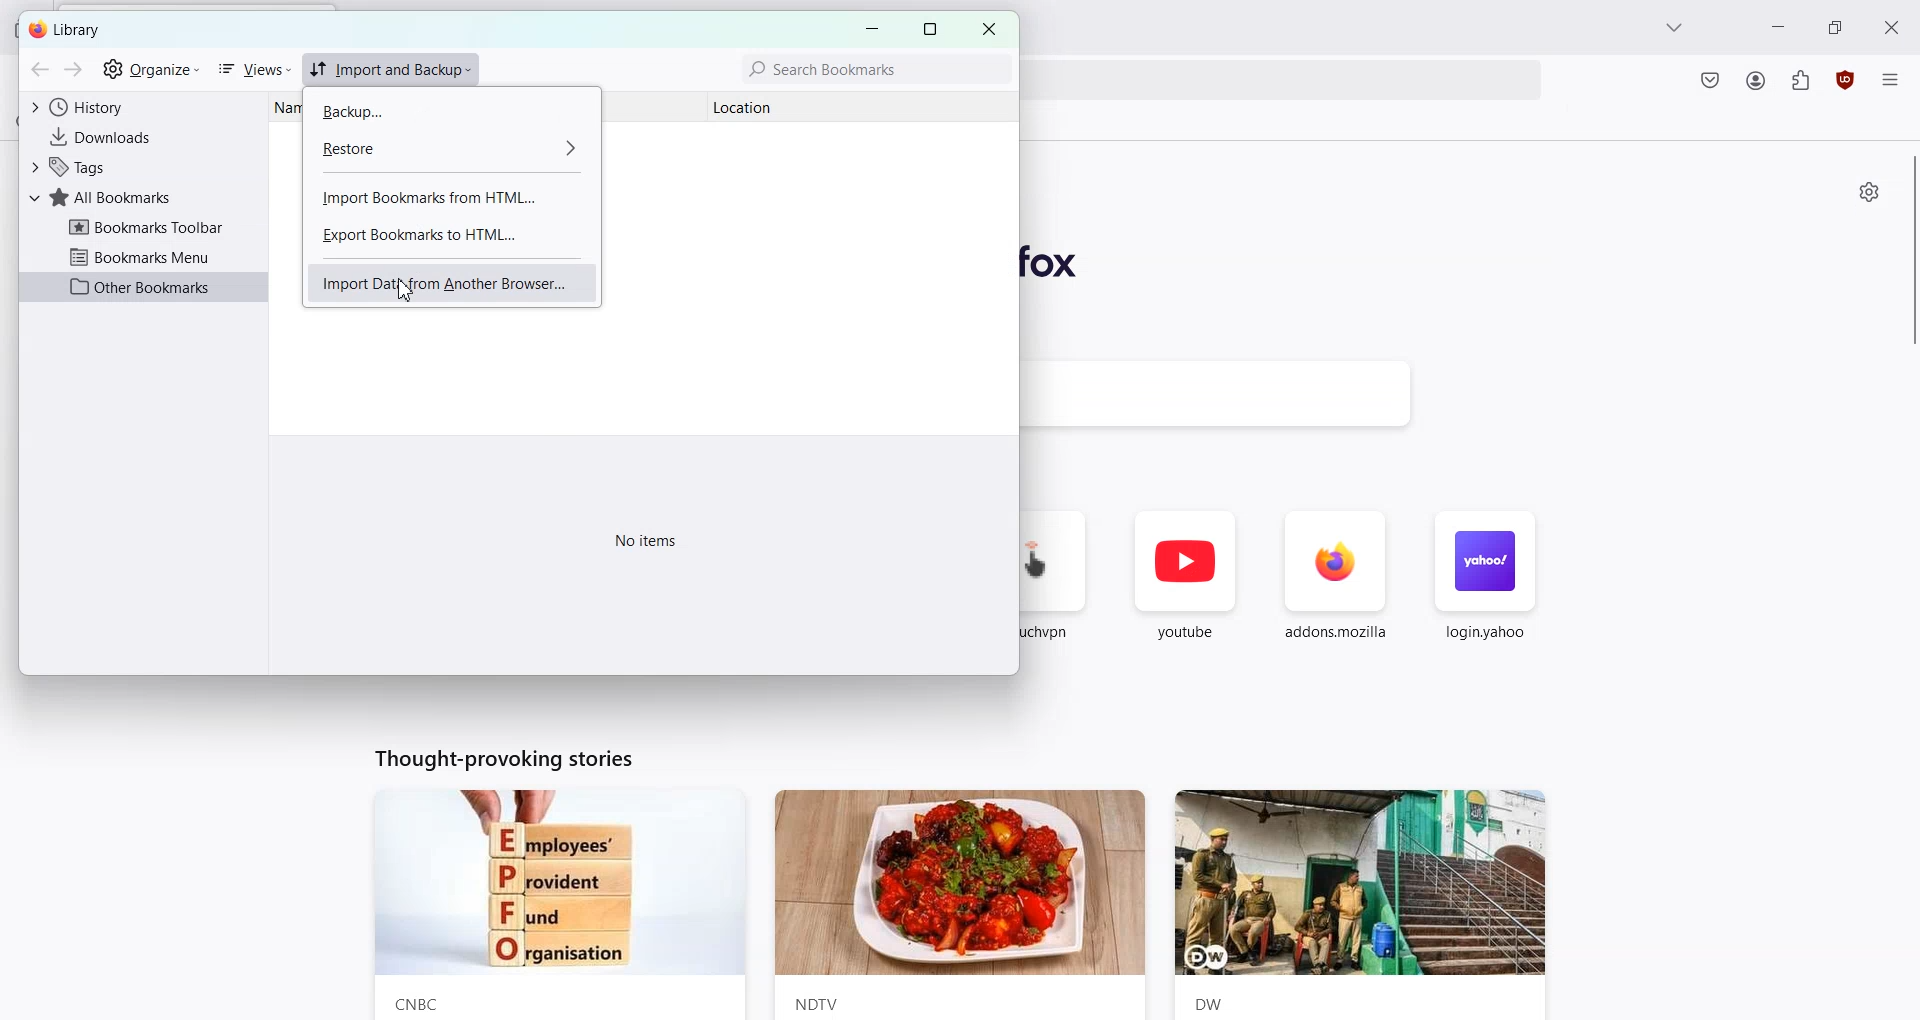 This screenshot has height=1020, width=1920. I want to click on Close, so click(988, 29).